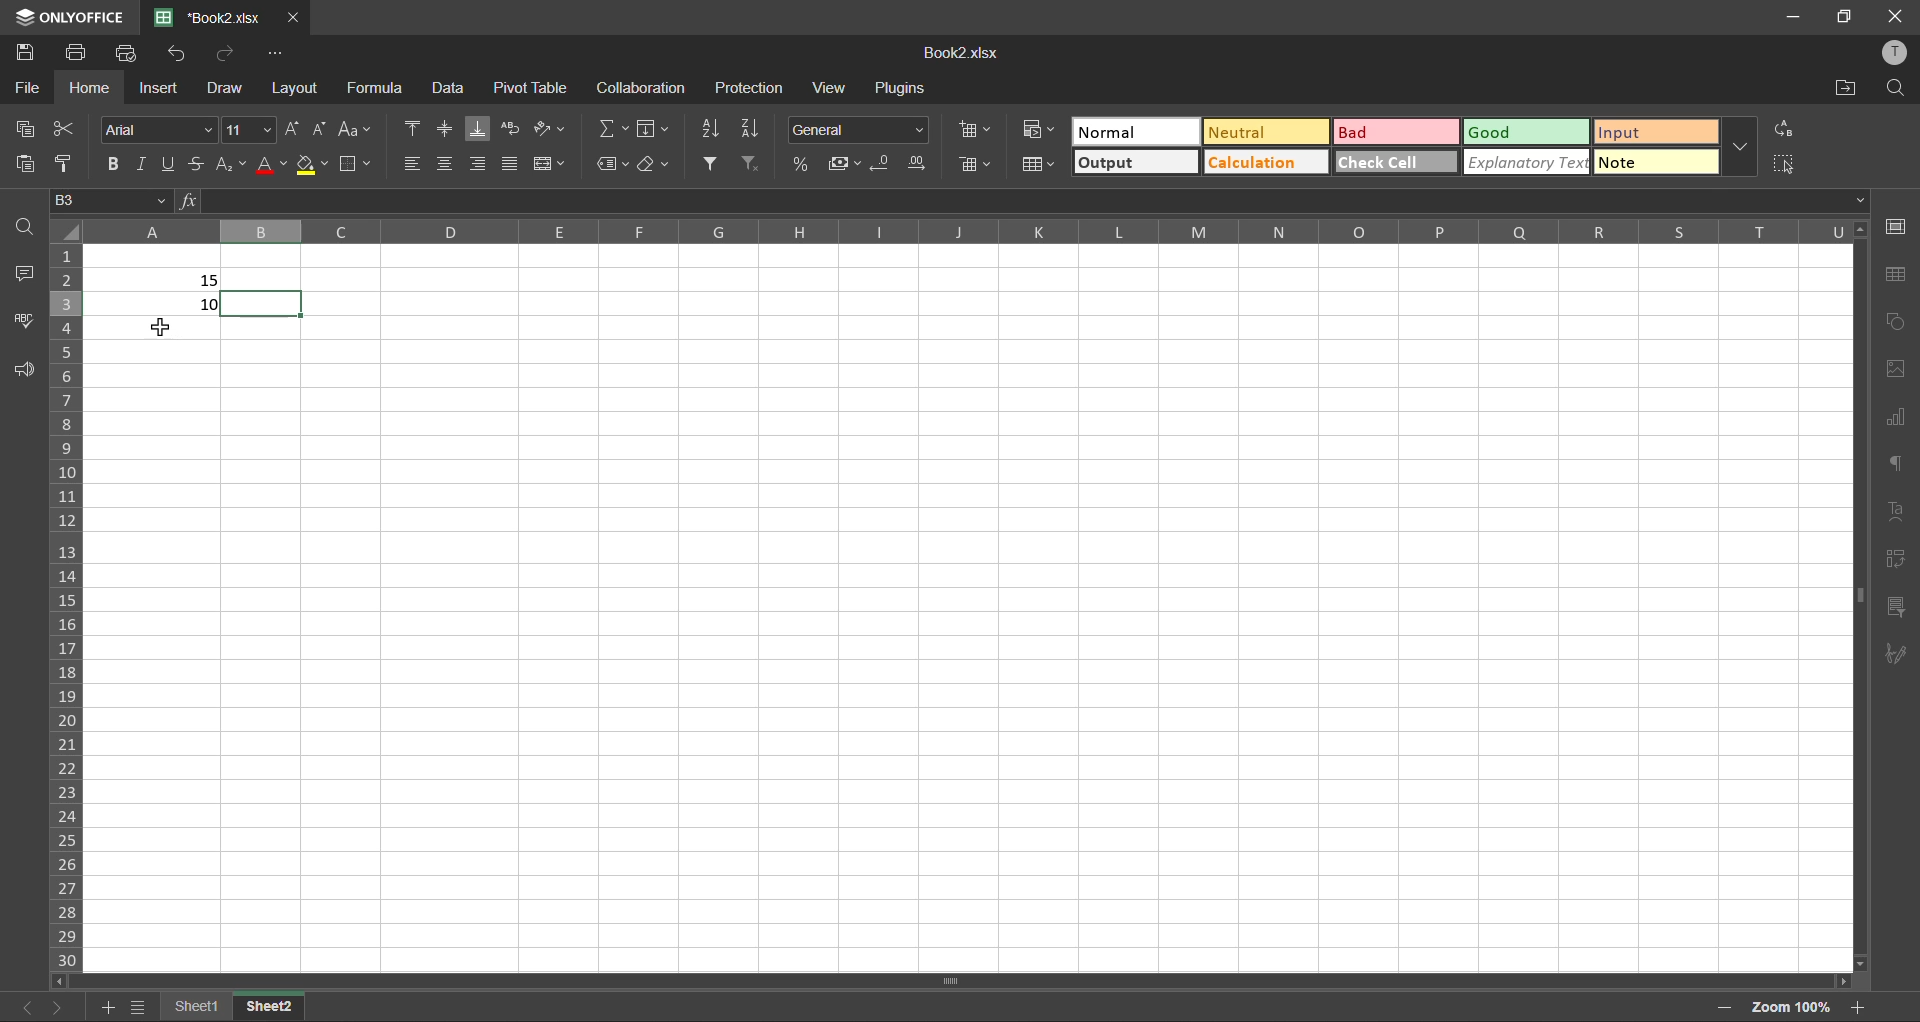 The height and width of the screenshot is (1022, 1920). Describe the element at coordinates (196, 161) in the screenshot. I see `strikethrough` at that location.